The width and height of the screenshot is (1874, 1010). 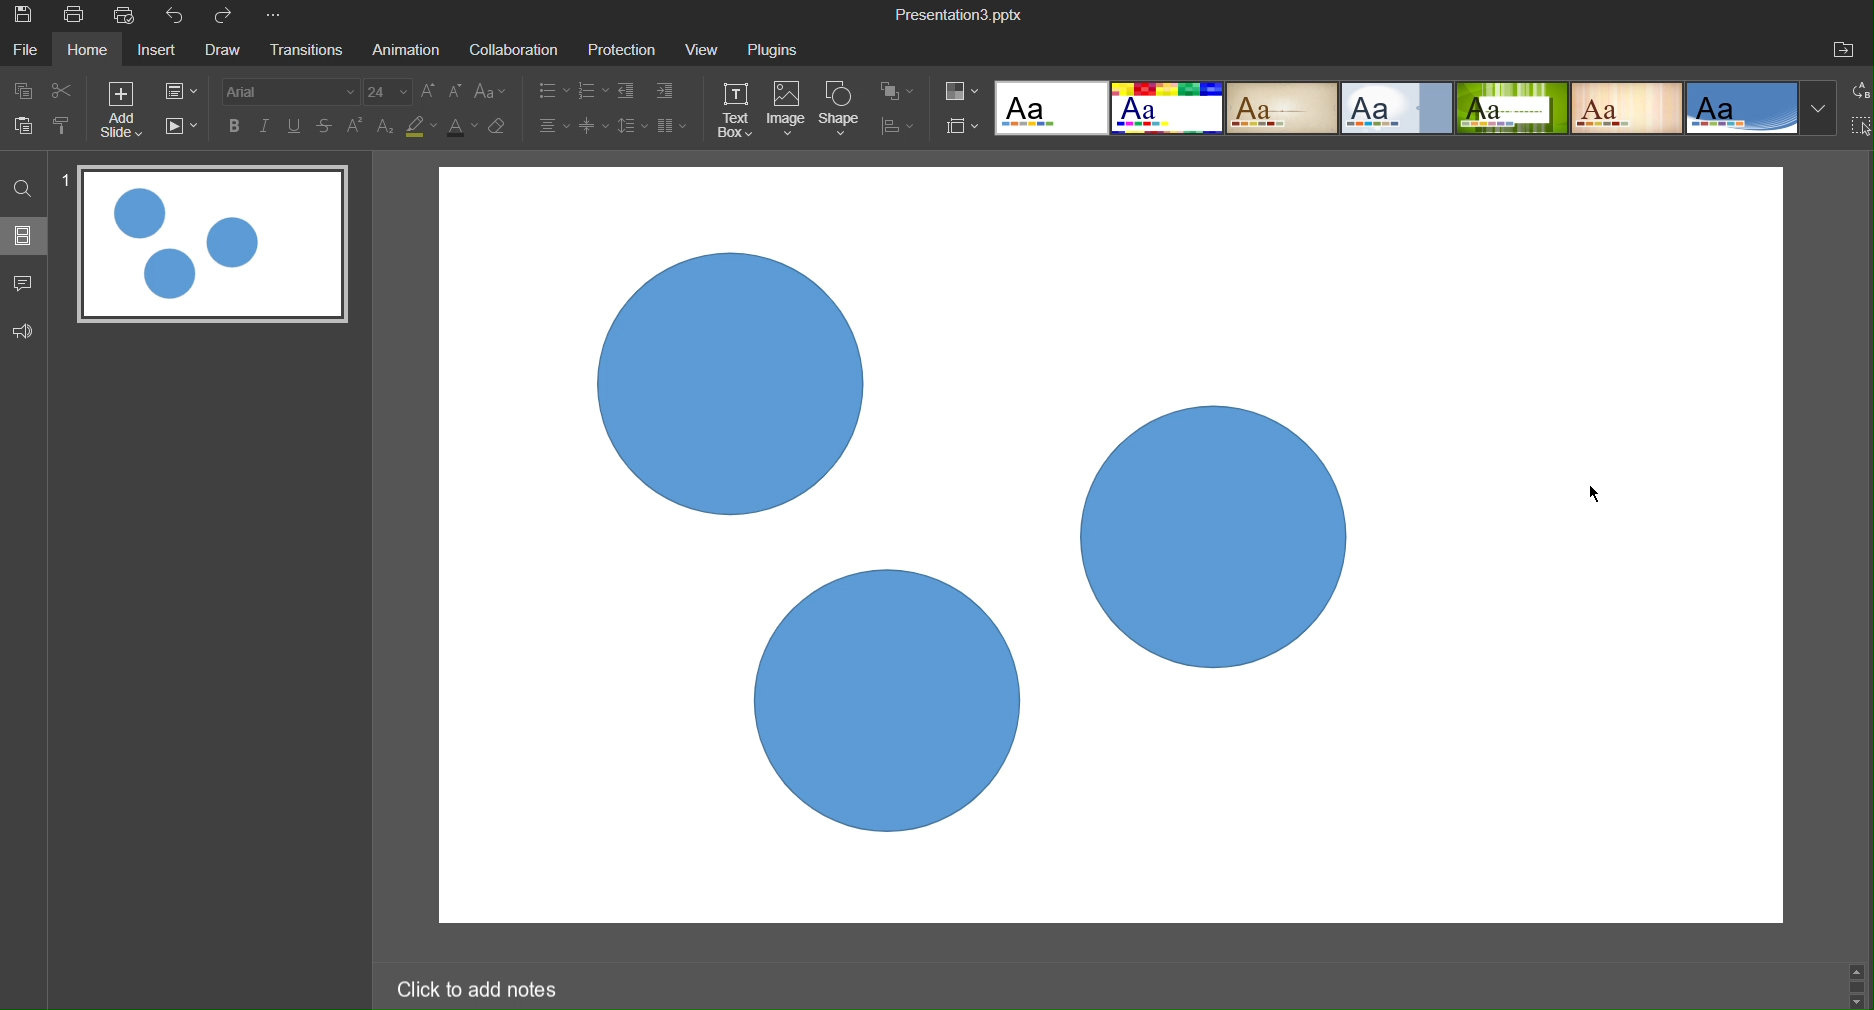 What do you see at coordinates (631, 126) in the screenshot?
I see `Line Spacing` at bounding box center [631, 126].